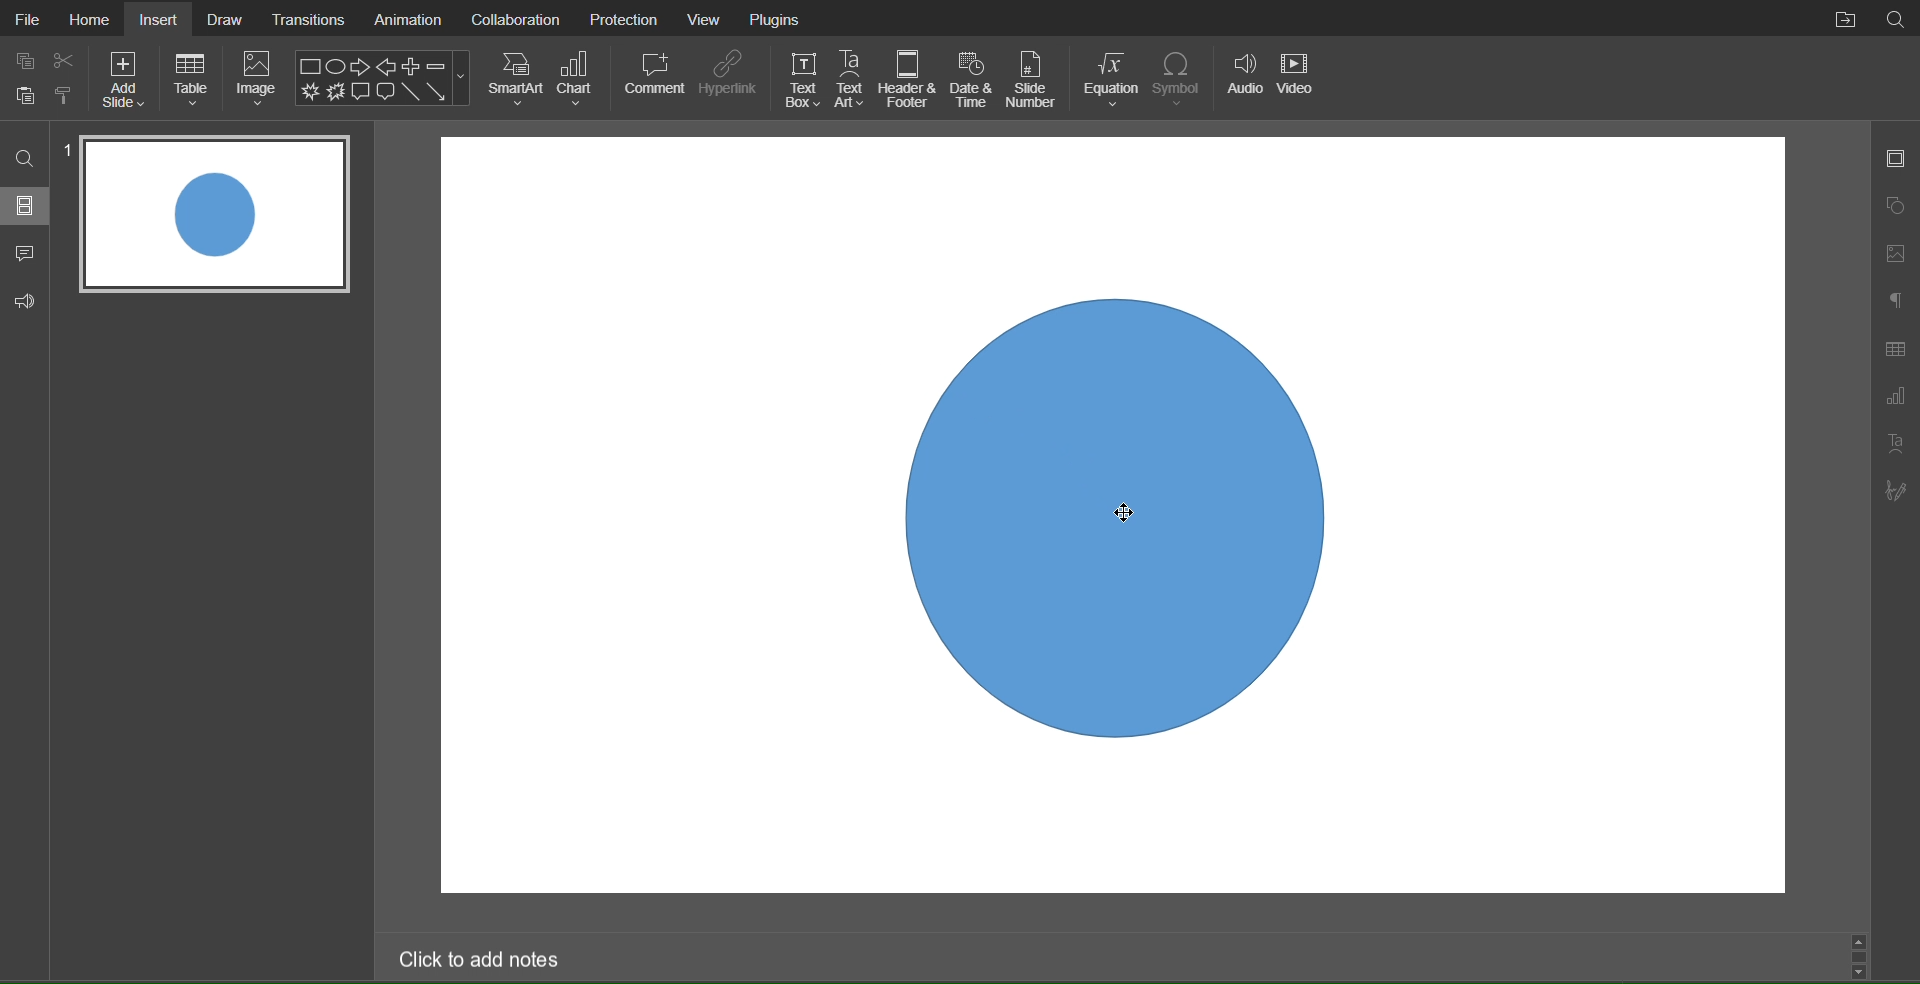  Describe the element at coordinates (1894, 345) in the screenshot. I see `Table Settings` at that location.